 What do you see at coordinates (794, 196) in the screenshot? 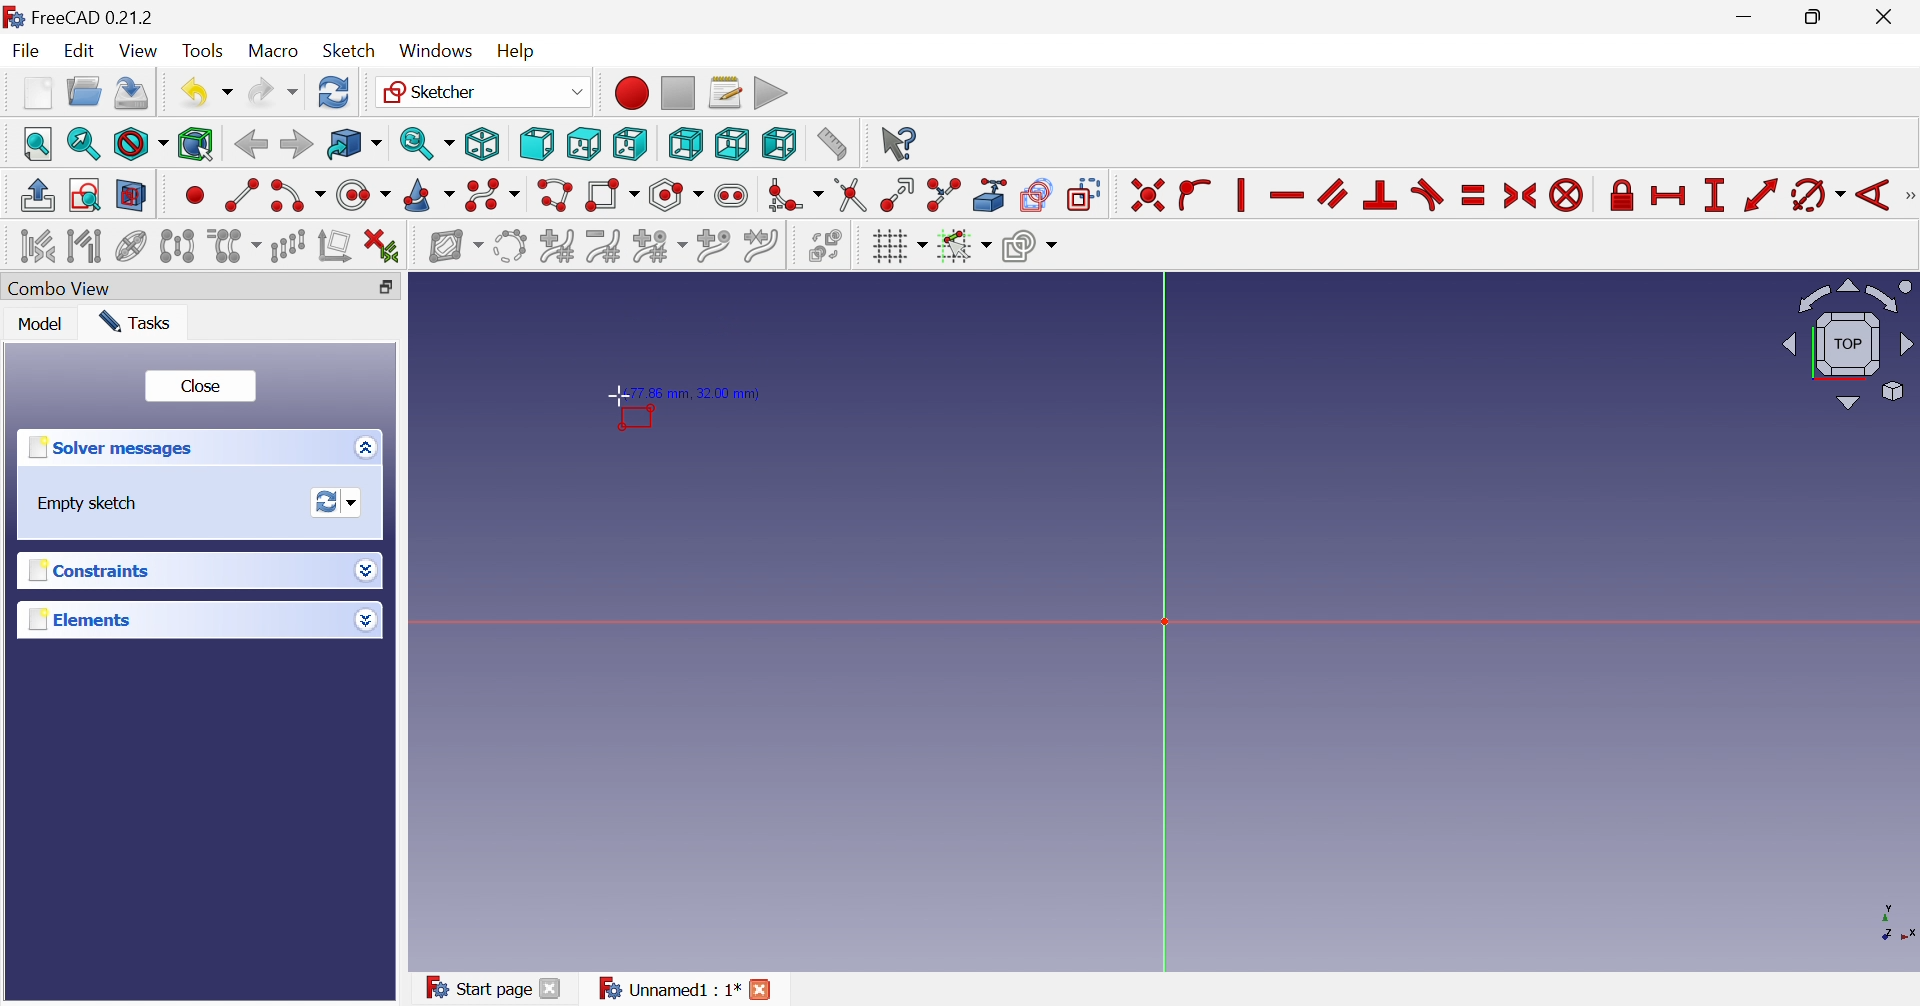
I see `Create fillet` at bounding box center [794, 196].